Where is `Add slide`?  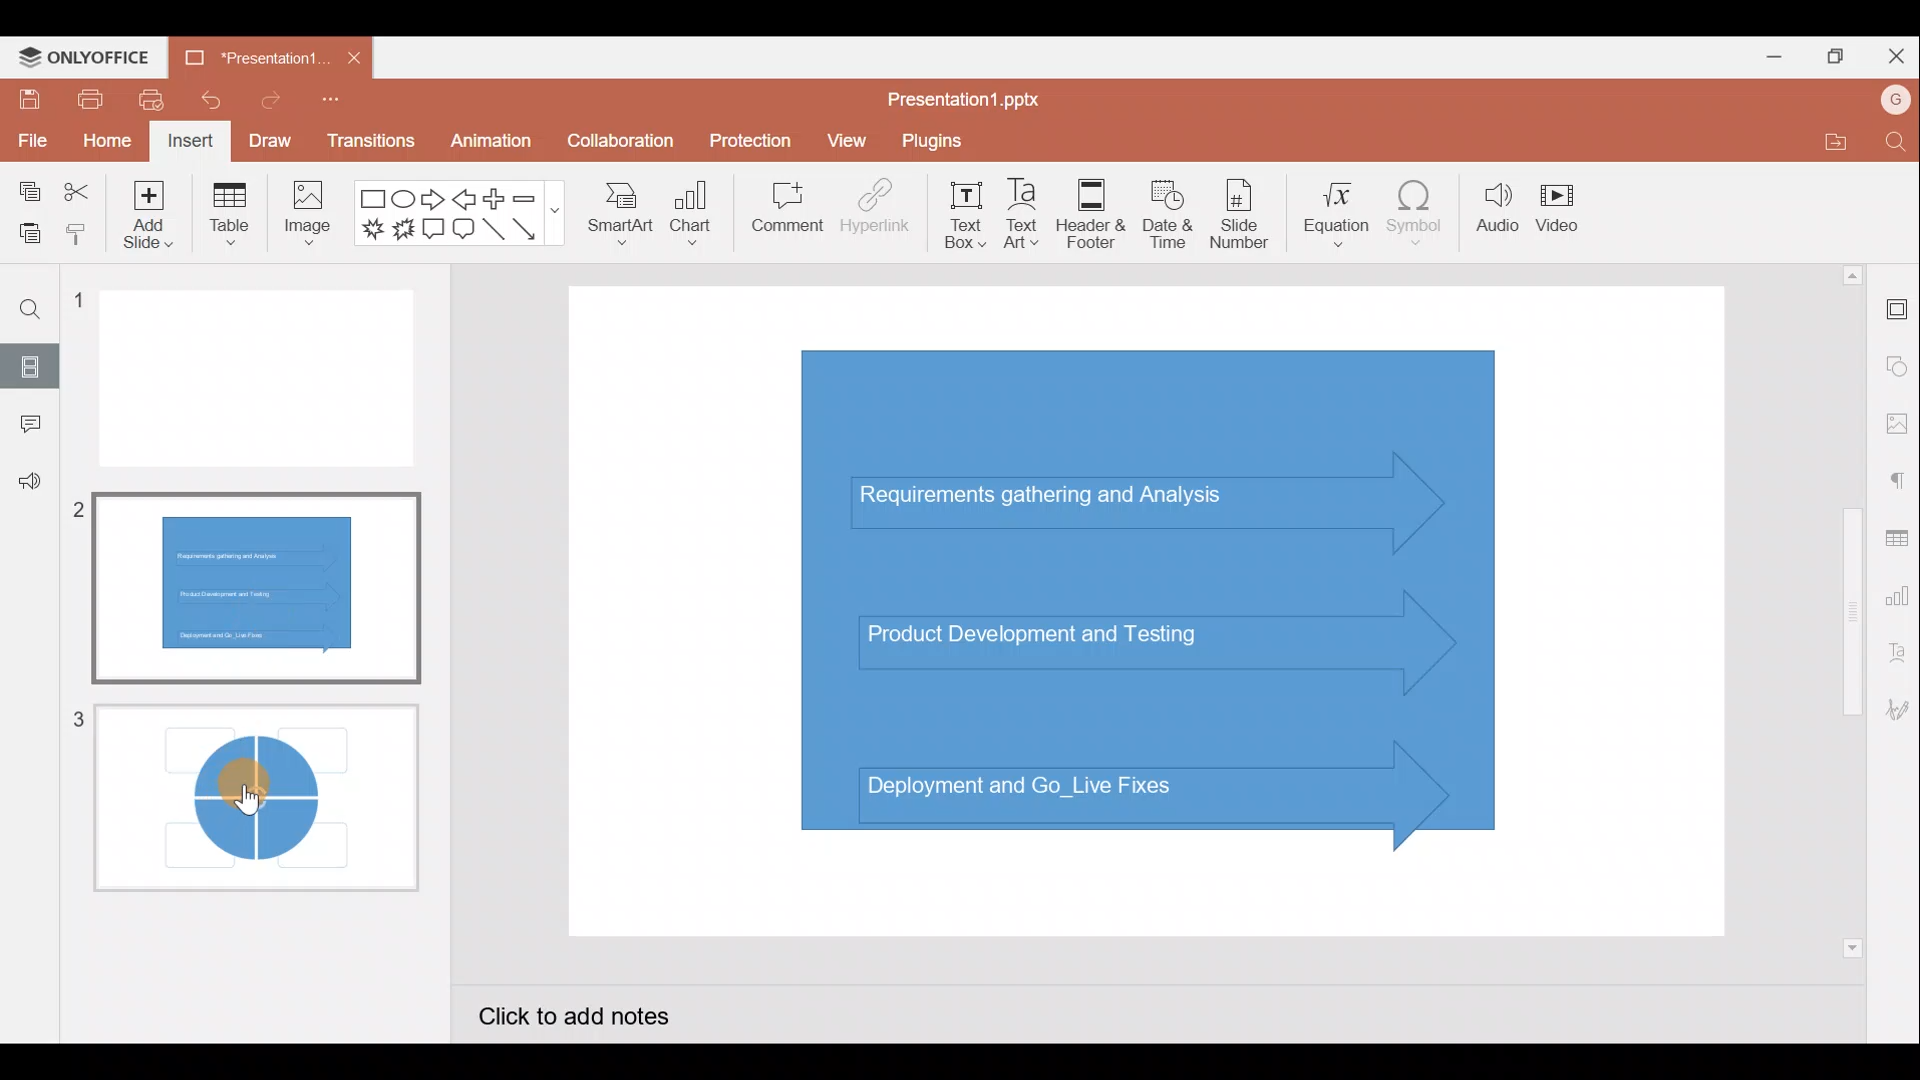 Add slide is located at coordinates (144, 218).